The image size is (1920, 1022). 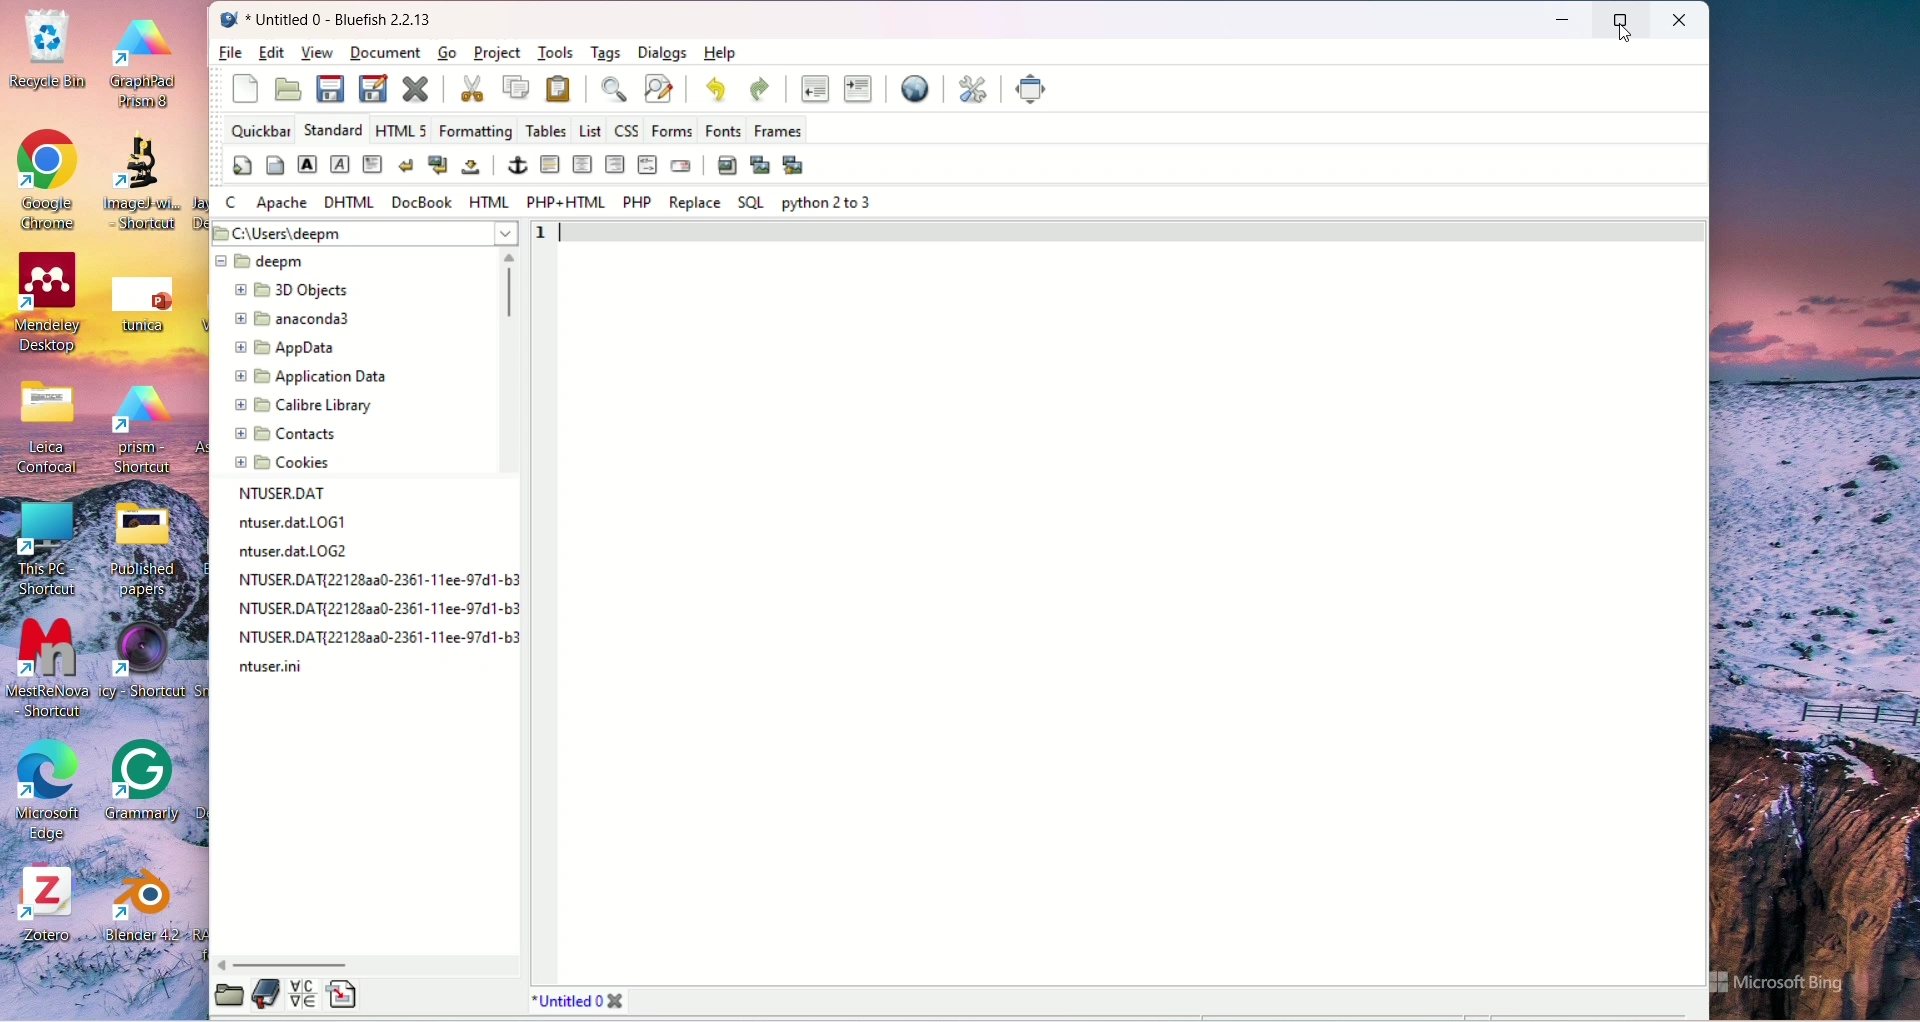 What do you see at coordinates (374, 90) in the screenshot?
I see `save file as` at bounding box center [374, 90].